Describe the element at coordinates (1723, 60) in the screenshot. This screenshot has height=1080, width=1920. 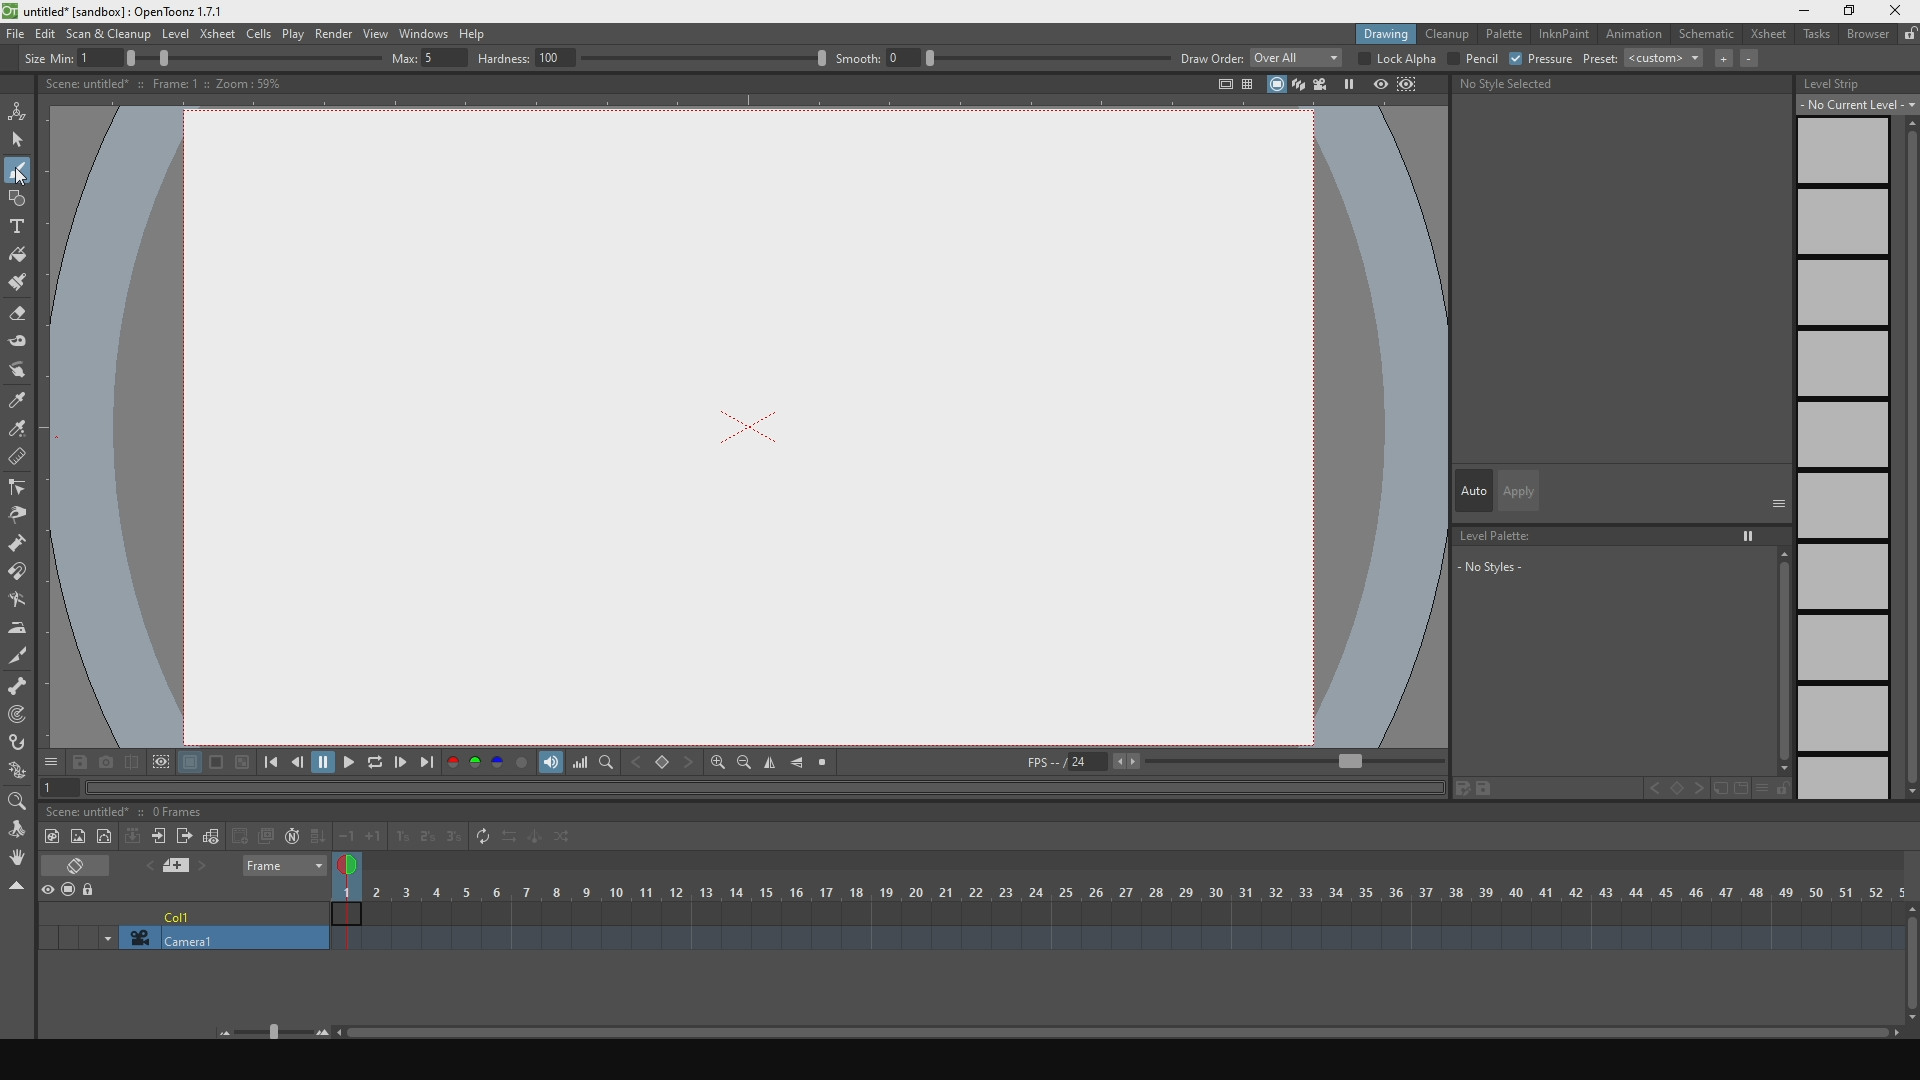
I see `` at that location.